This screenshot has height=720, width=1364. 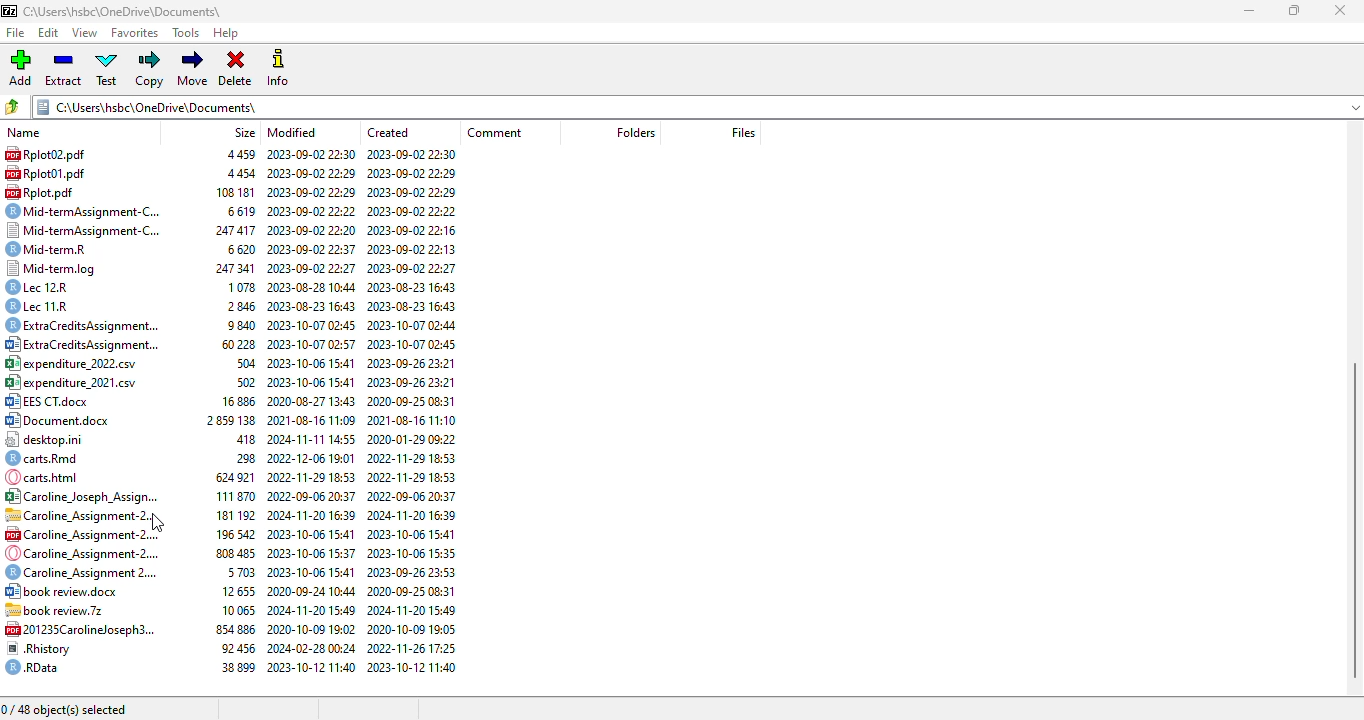 What do you see at coordinates (193, 69) in the screenshot?
I see `move` at bounding box center [193, 69].